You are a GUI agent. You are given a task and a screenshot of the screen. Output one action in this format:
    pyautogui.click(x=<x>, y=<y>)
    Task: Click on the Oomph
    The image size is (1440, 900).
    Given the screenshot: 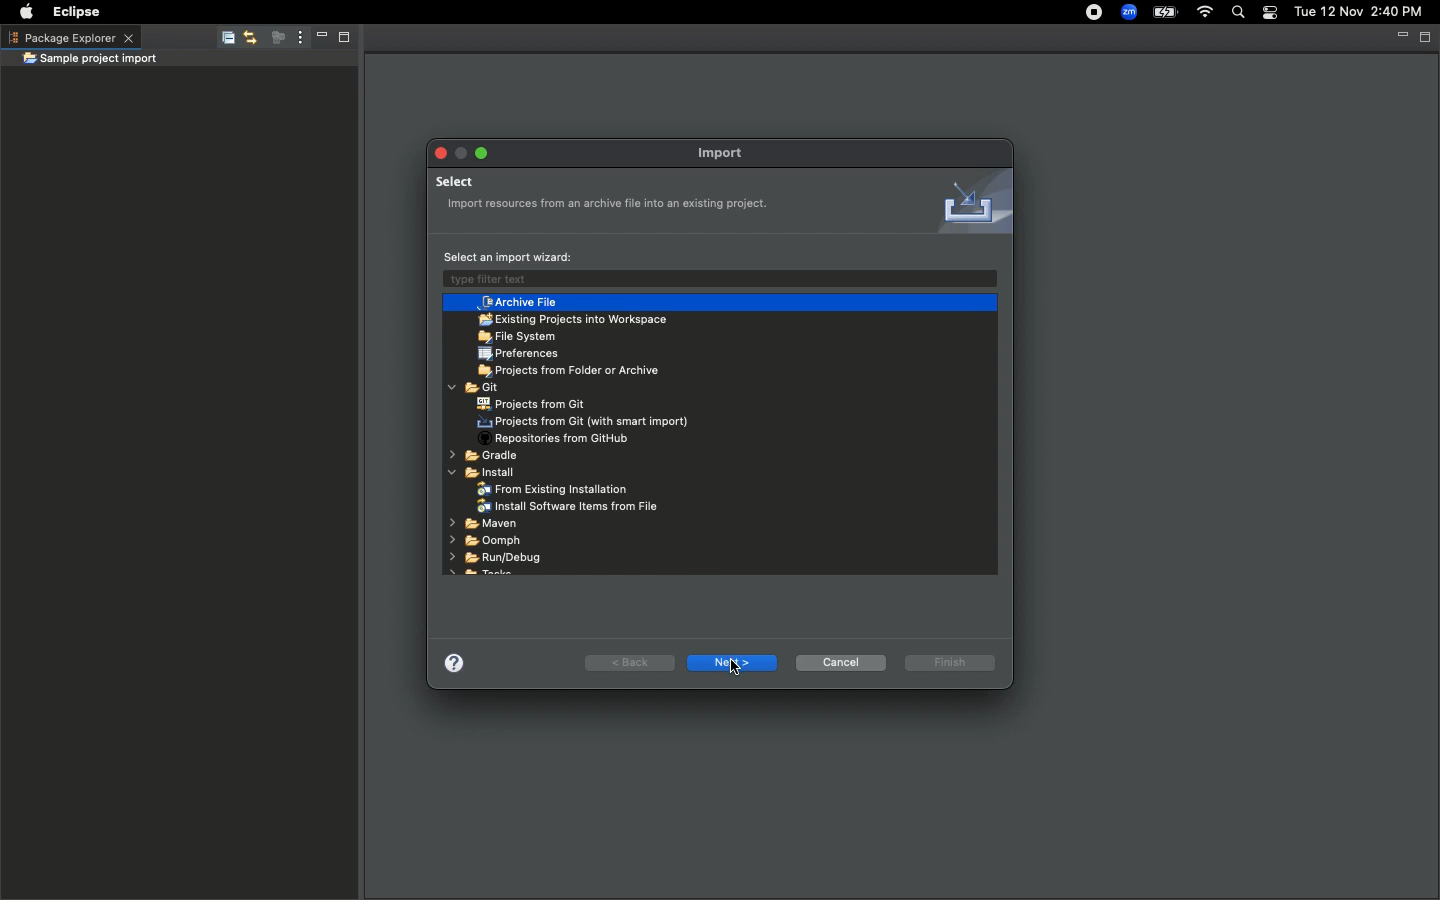 What is the action you would take?
    pyautogui.click(x=484, y=540)
    